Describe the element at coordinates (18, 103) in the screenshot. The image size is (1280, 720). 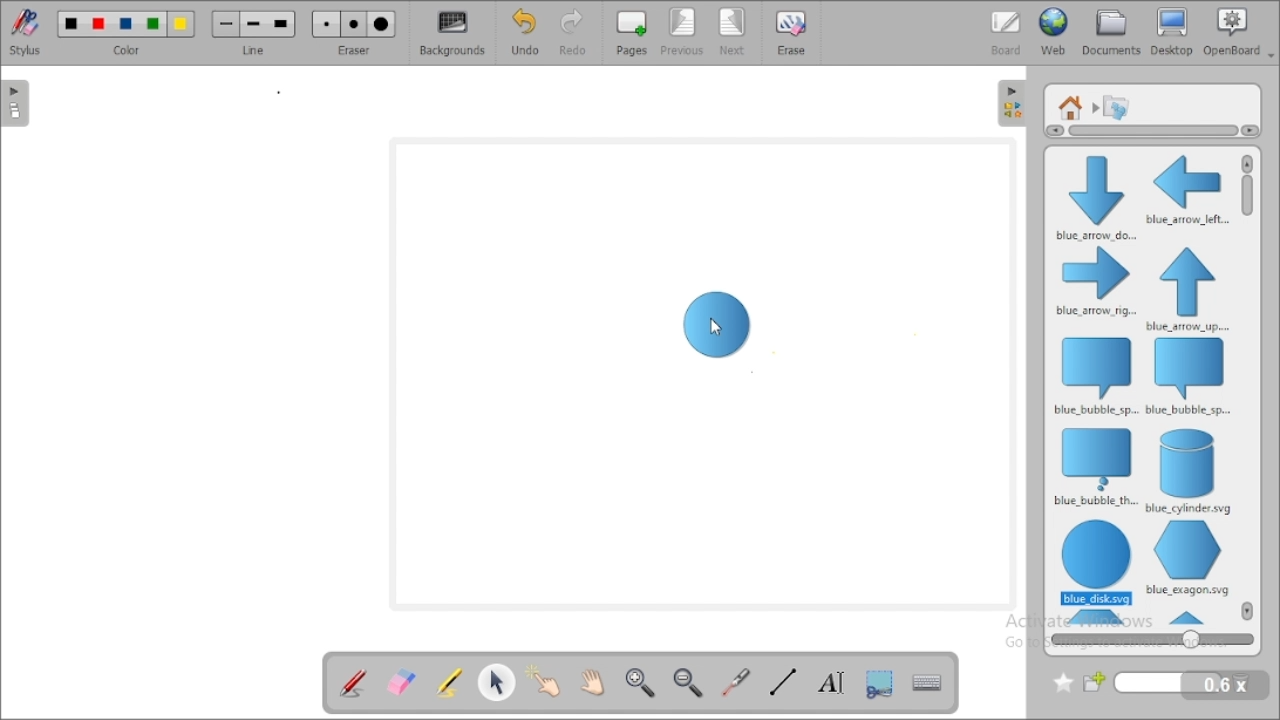
I see `pages pane` at that location.